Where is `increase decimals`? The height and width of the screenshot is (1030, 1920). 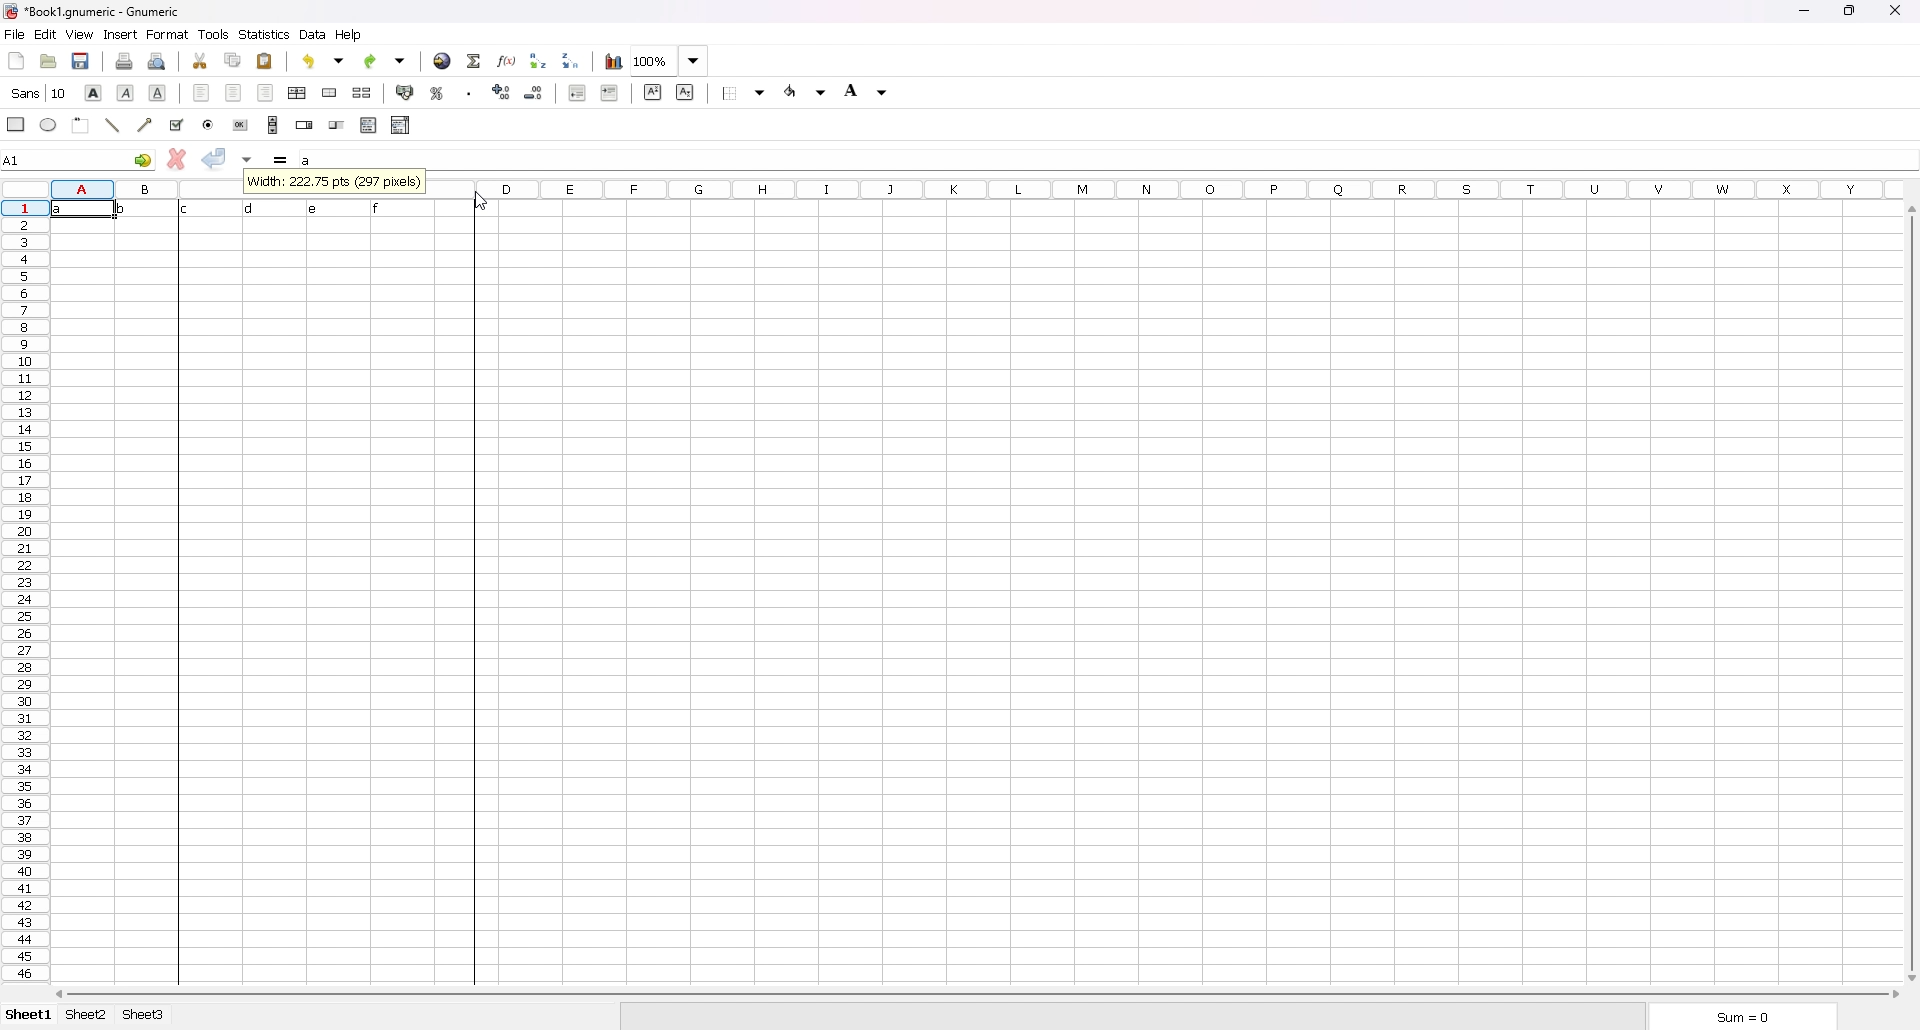 increase decimals is located at coordinates (503, 92).